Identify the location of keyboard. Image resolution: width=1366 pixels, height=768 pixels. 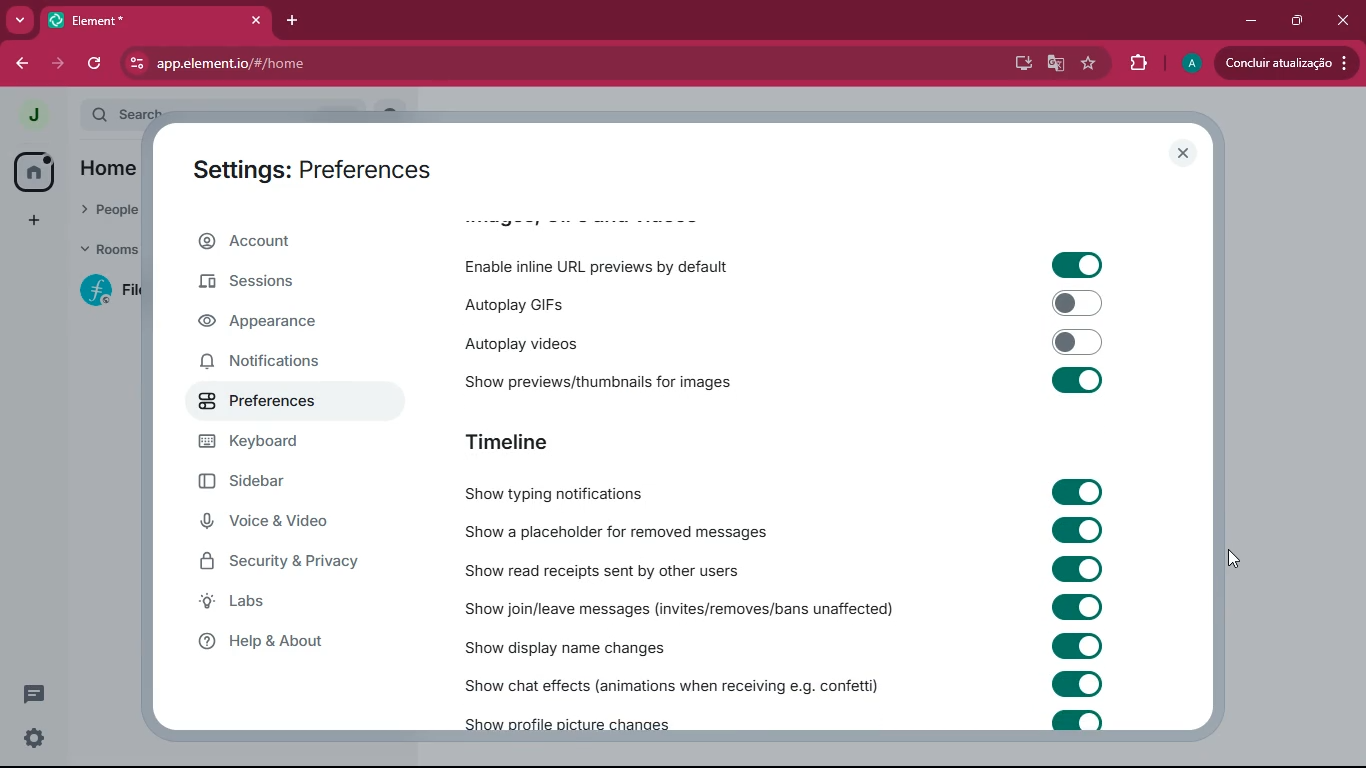
(282, 442).